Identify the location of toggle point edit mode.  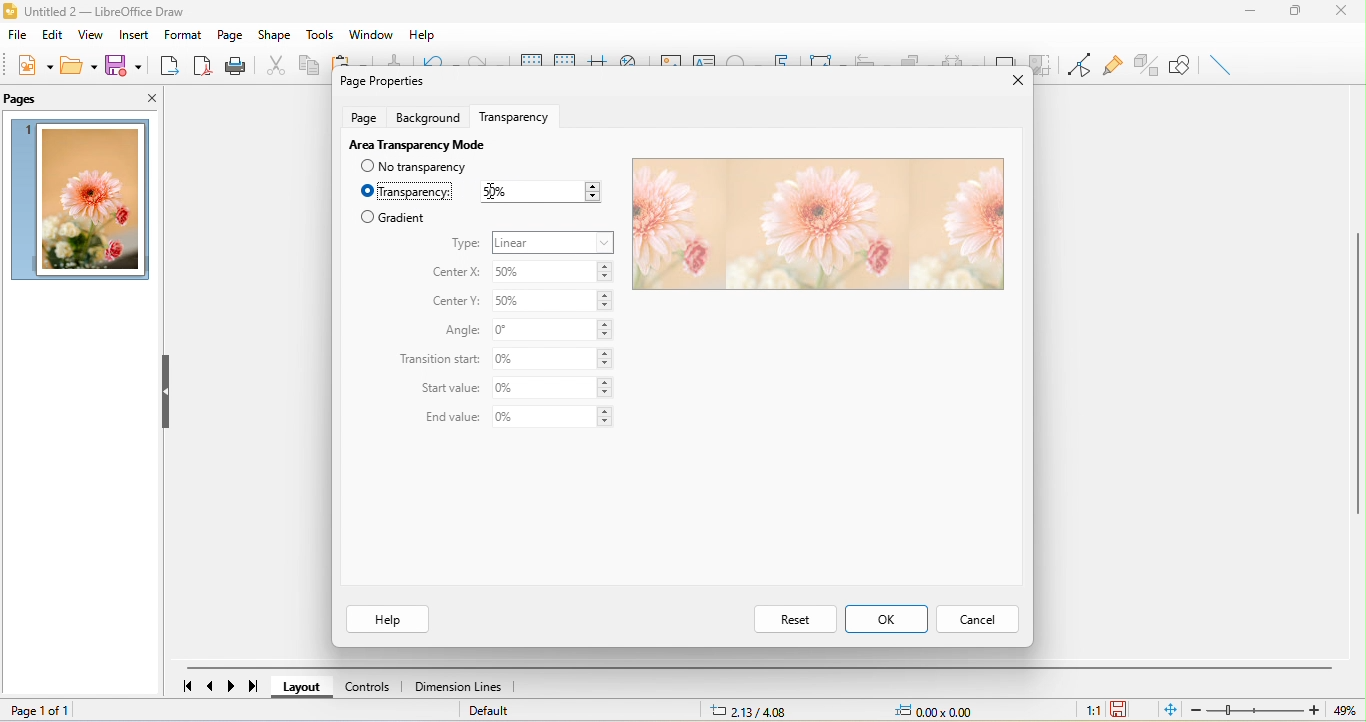
(1076, 65).